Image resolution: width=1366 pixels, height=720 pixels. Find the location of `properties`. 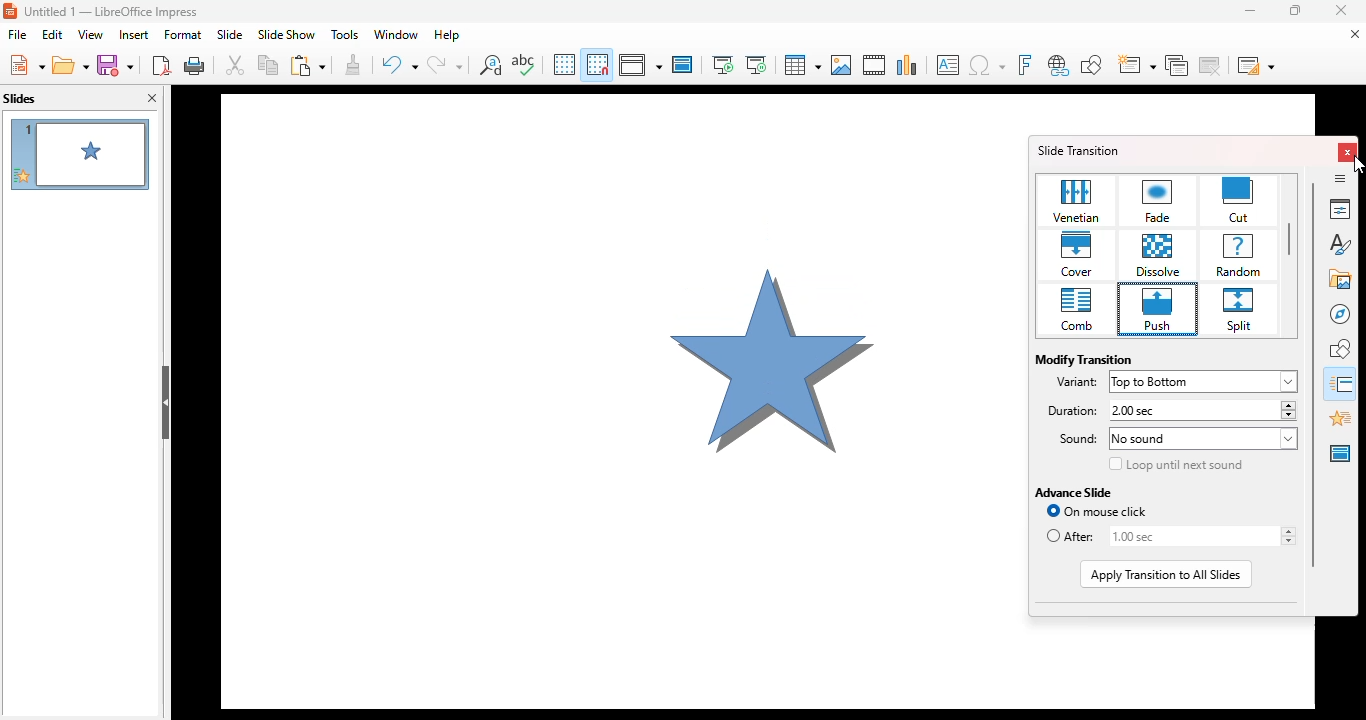

properties is located at coordinates (1339, 208).